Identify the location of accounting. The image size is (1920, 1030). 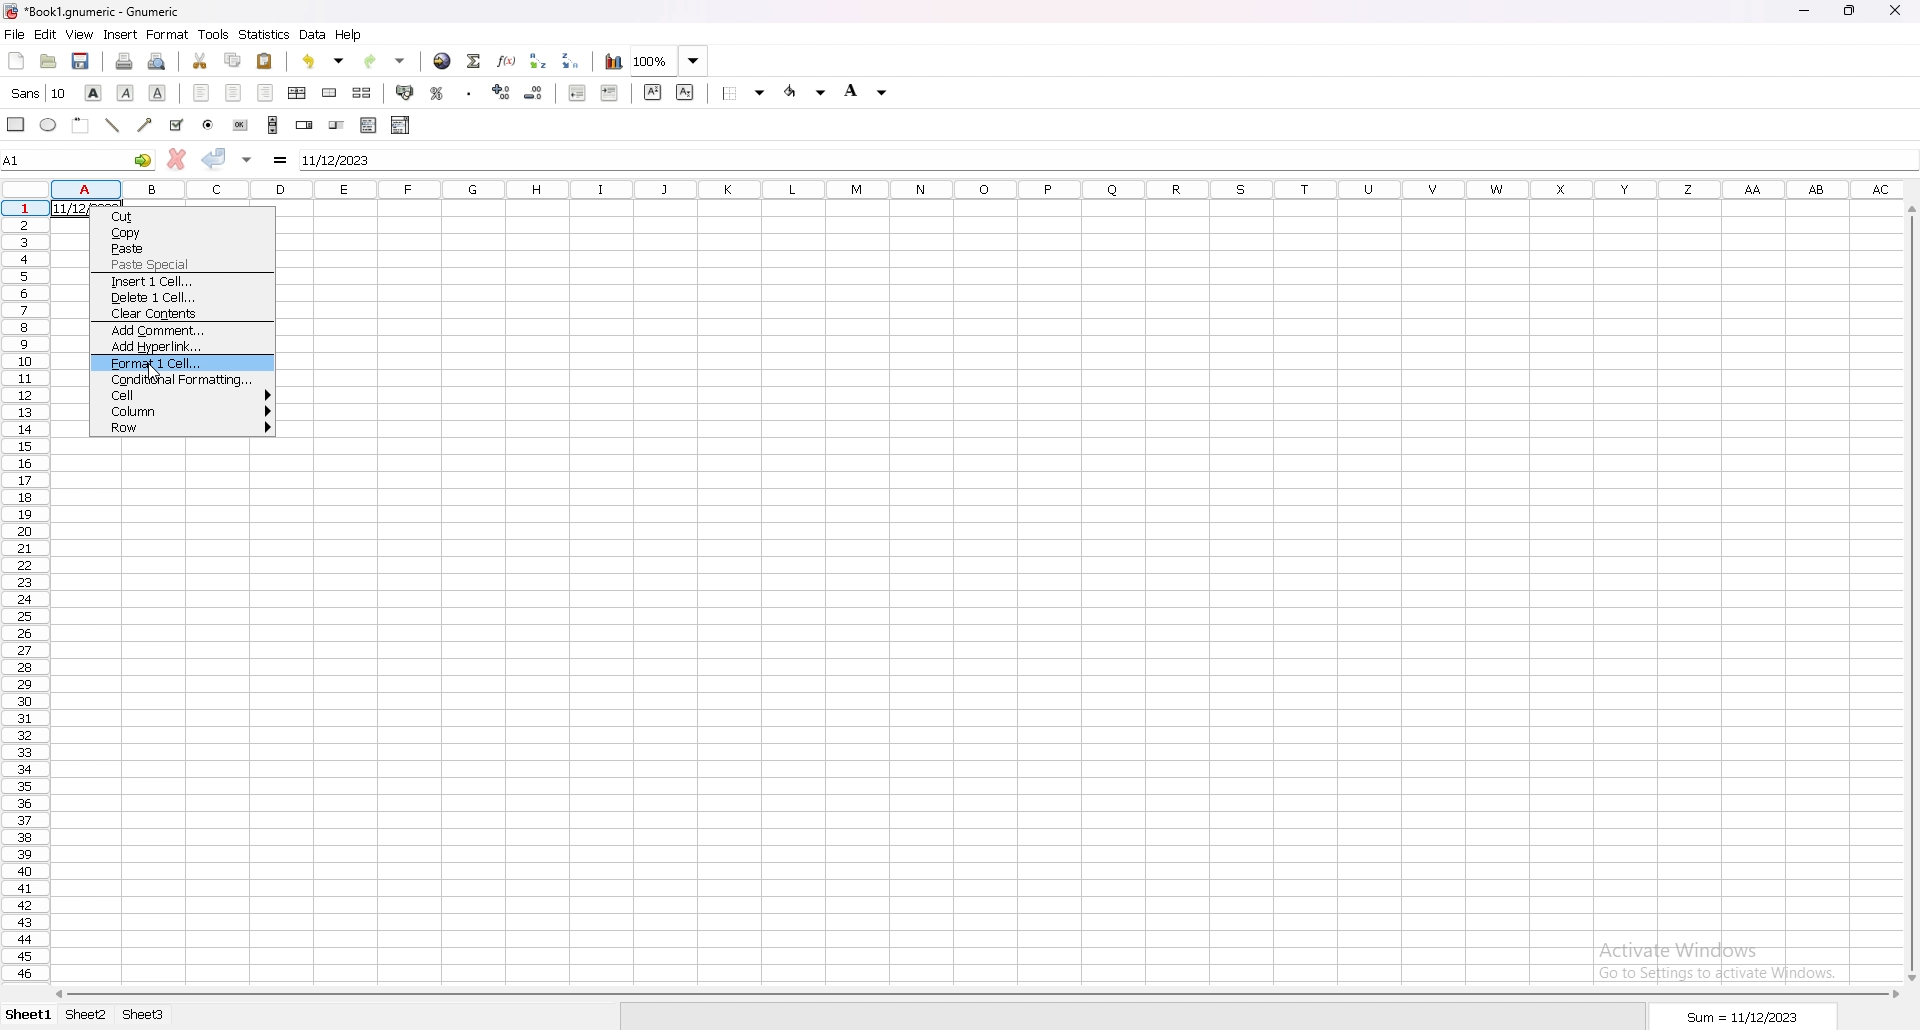
(405, 92).